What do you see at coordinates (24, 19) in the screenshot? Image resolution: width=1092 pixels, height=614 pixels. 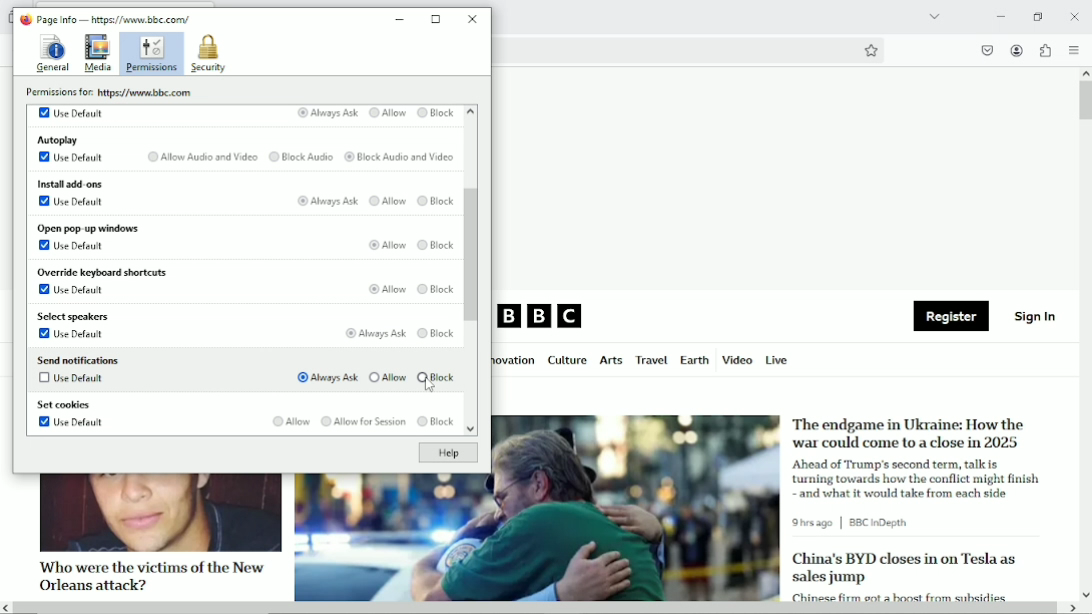 I see `logo` at bounding box center [24, 19].